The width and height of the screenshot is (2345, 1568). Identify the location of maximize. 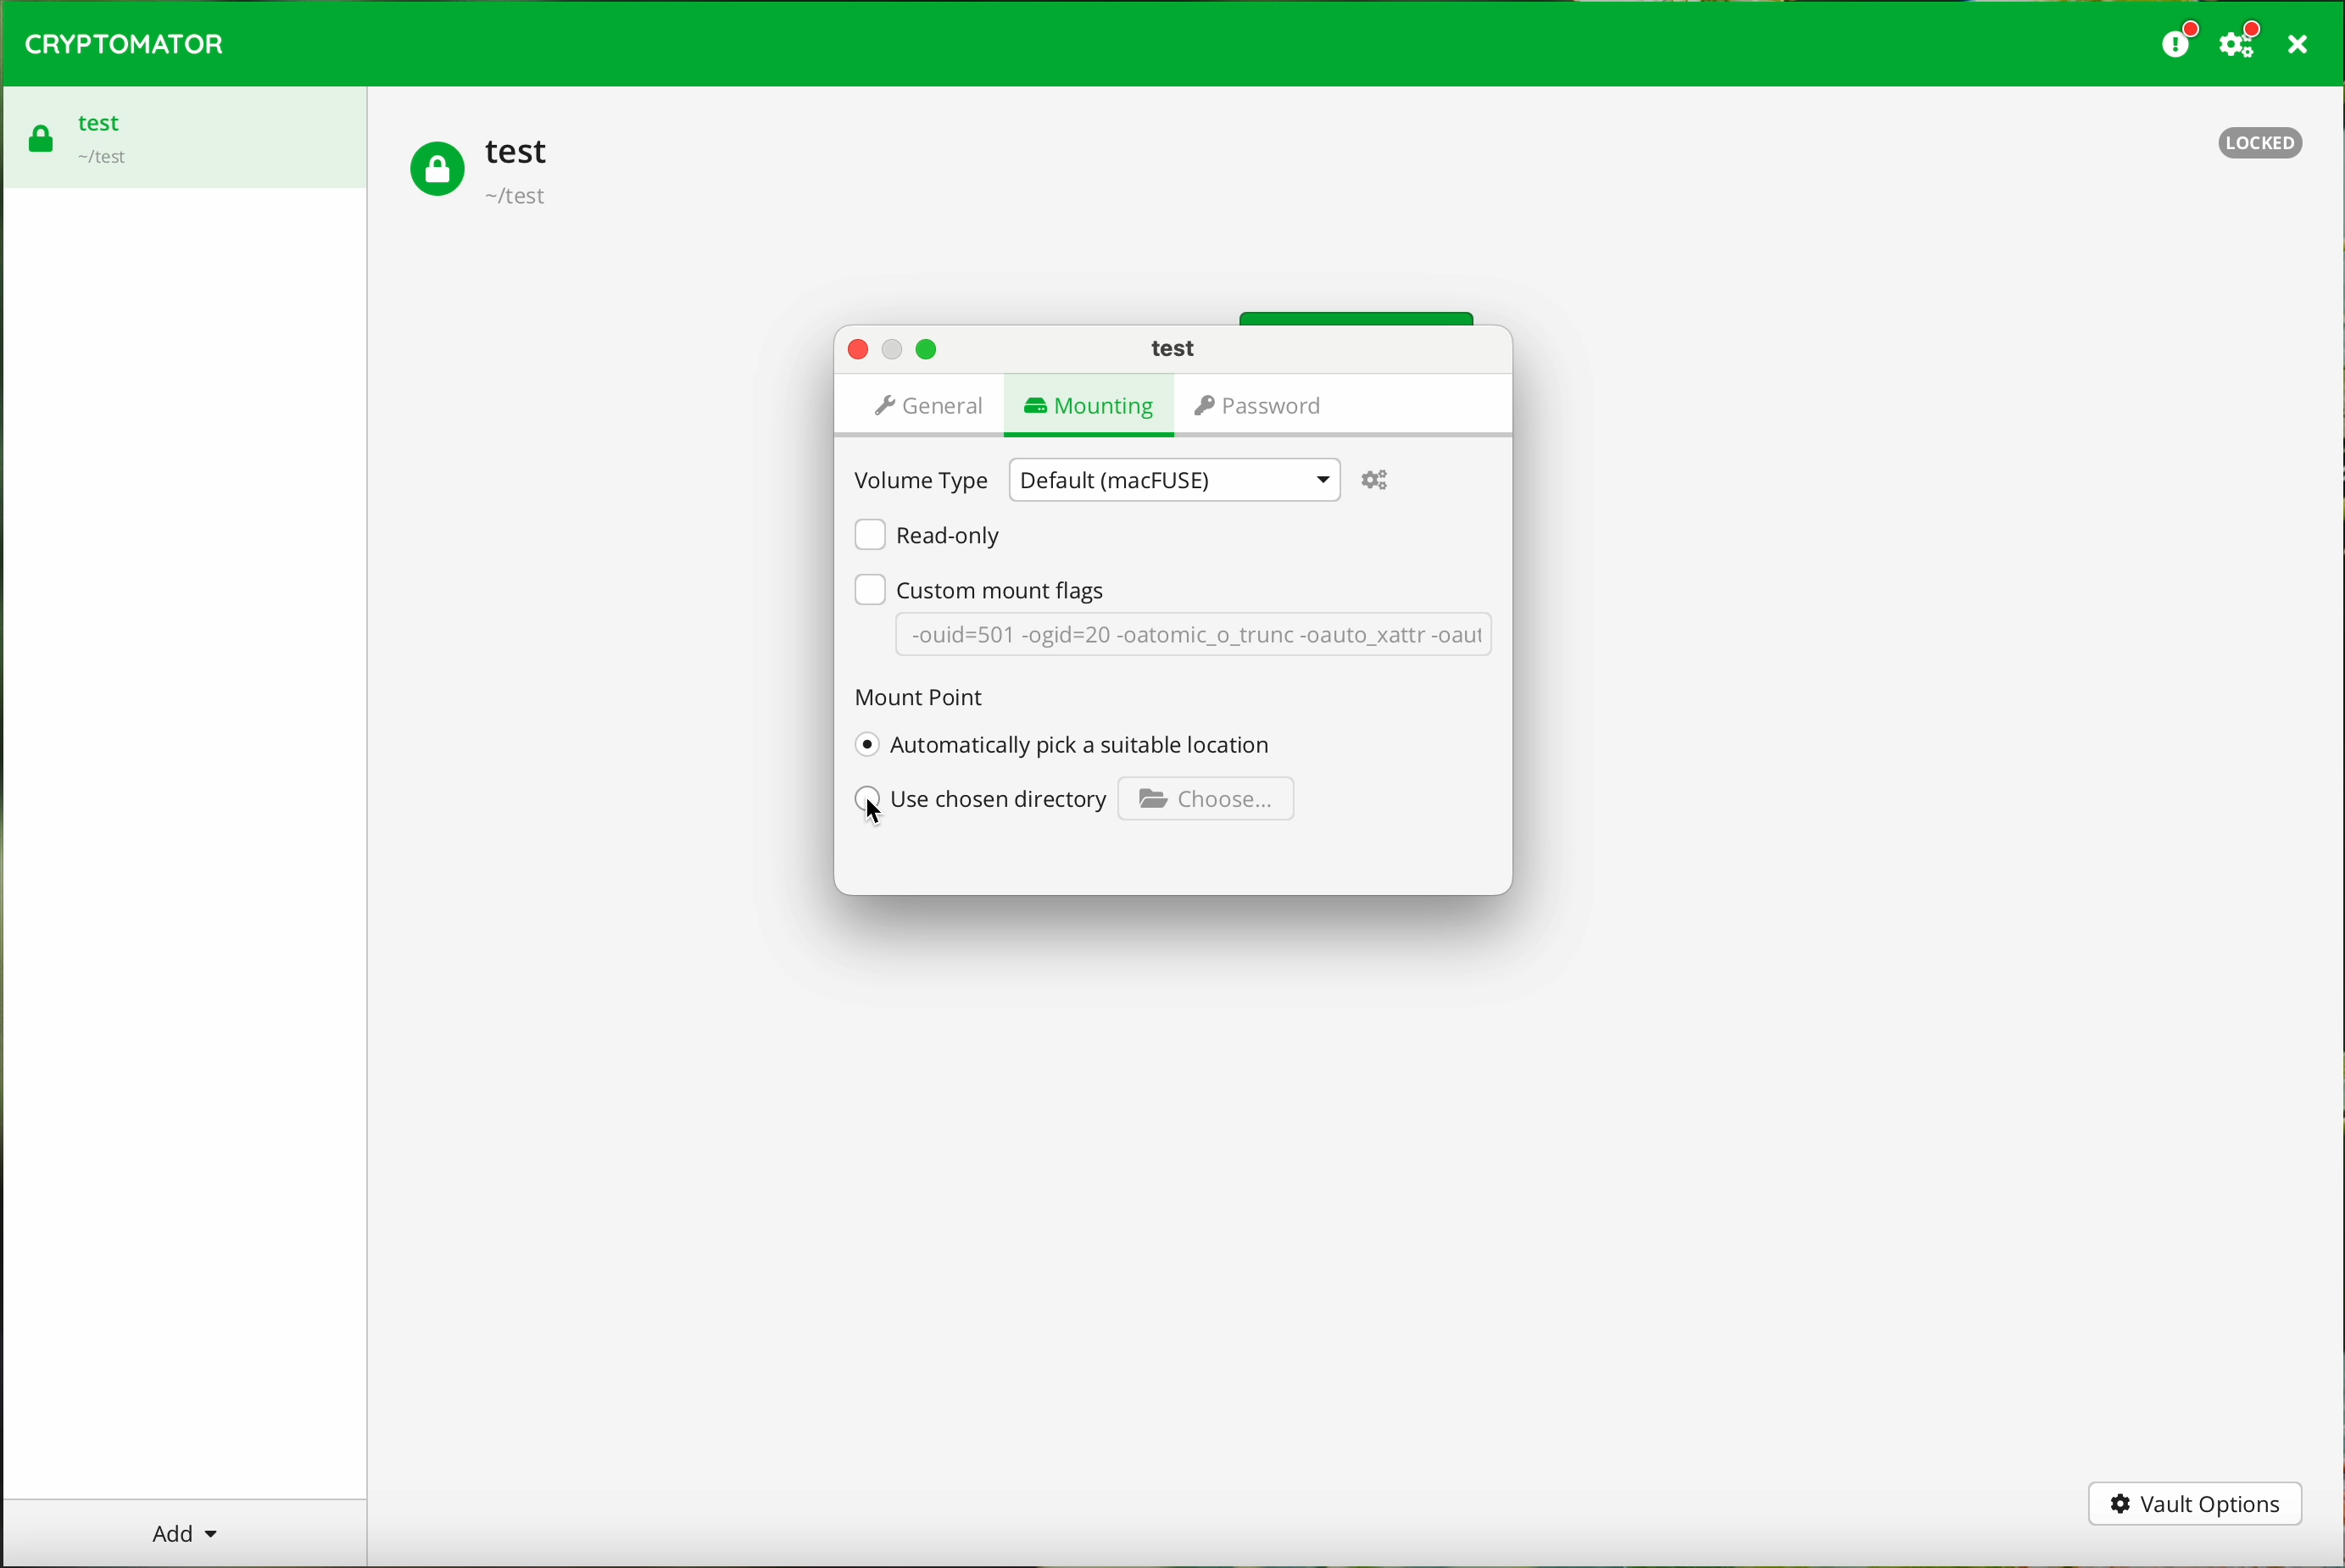
(927, 350).